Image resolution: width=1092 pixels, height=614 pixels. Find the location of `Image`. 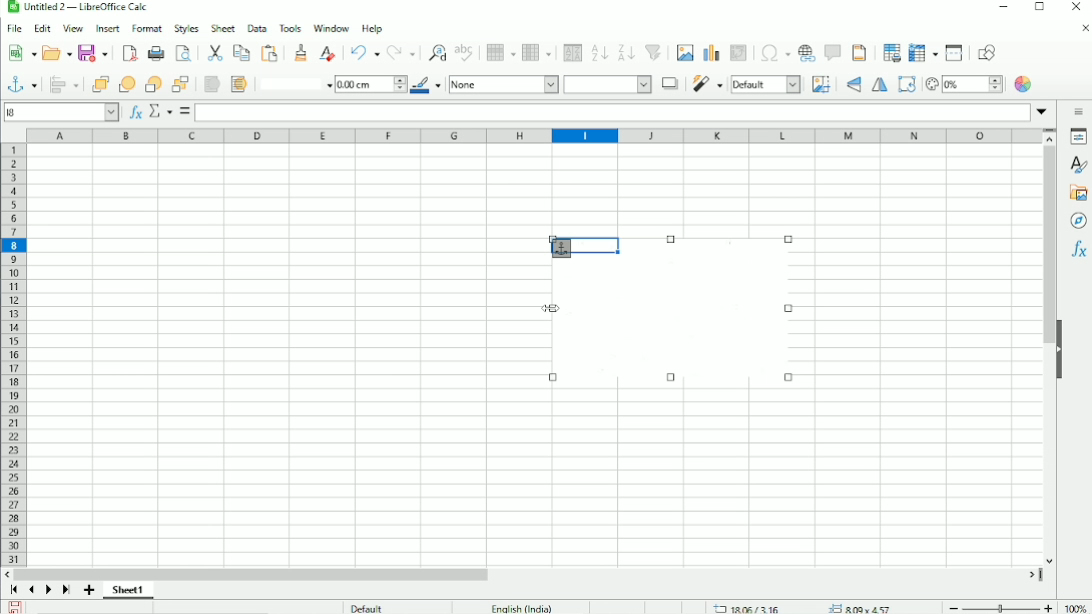

Image is located at coordinates (681, 322).